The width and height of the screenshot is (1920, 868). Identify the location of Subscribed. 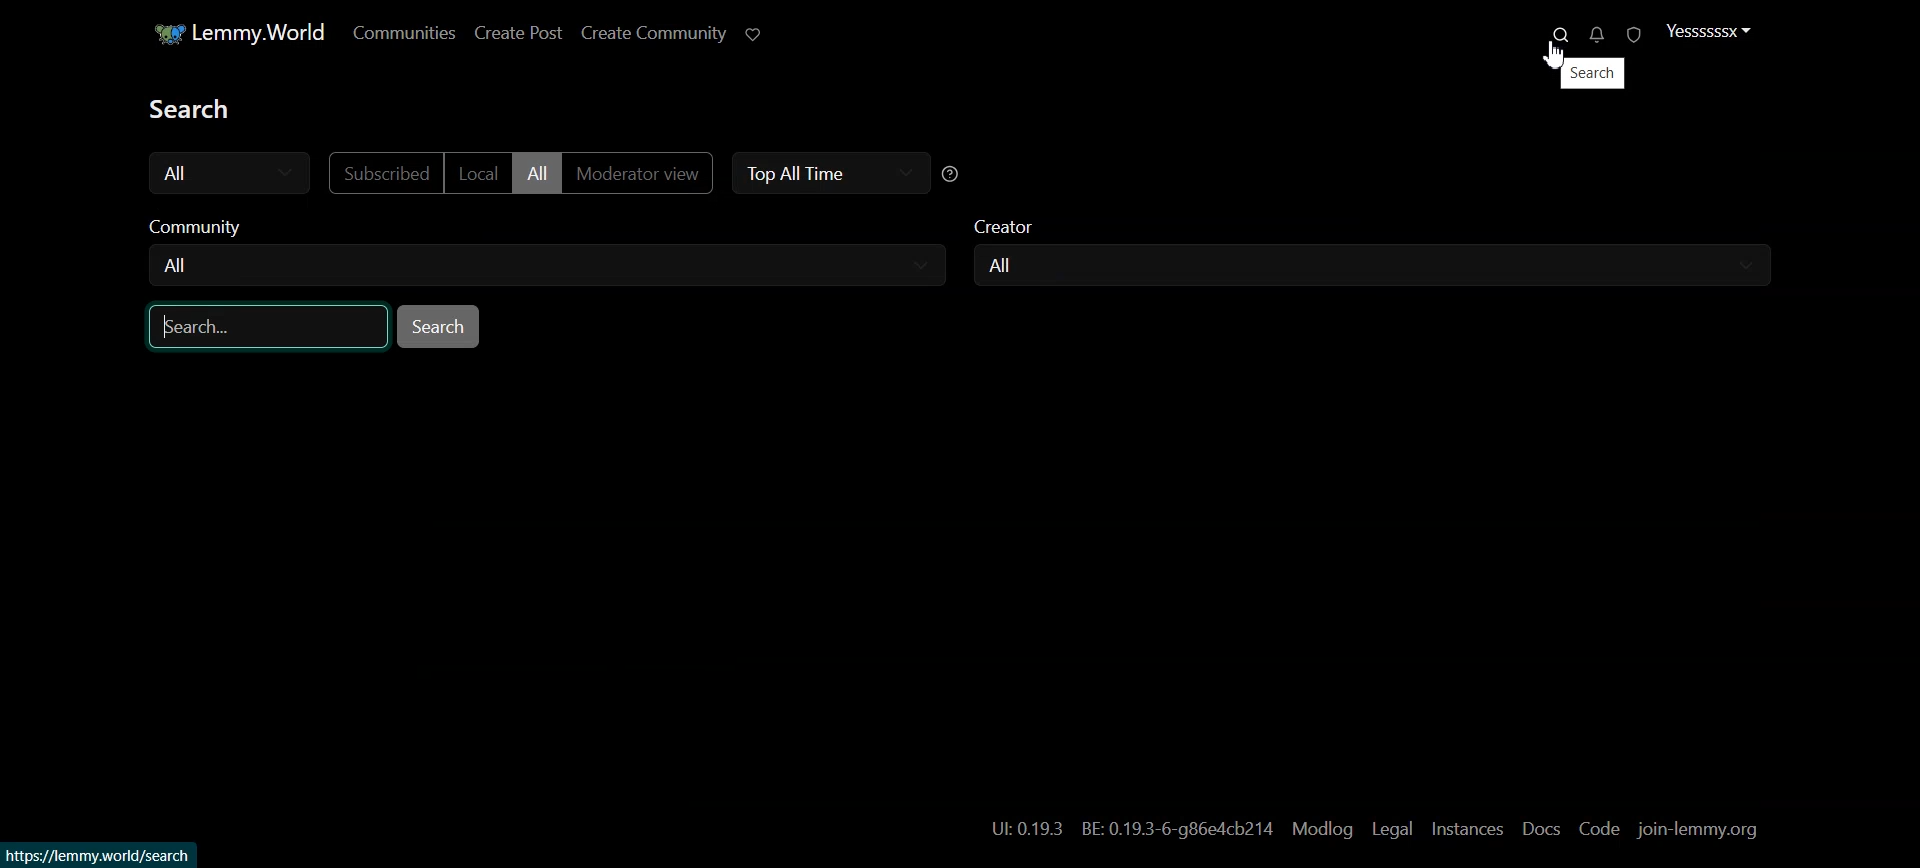
(382, 174).